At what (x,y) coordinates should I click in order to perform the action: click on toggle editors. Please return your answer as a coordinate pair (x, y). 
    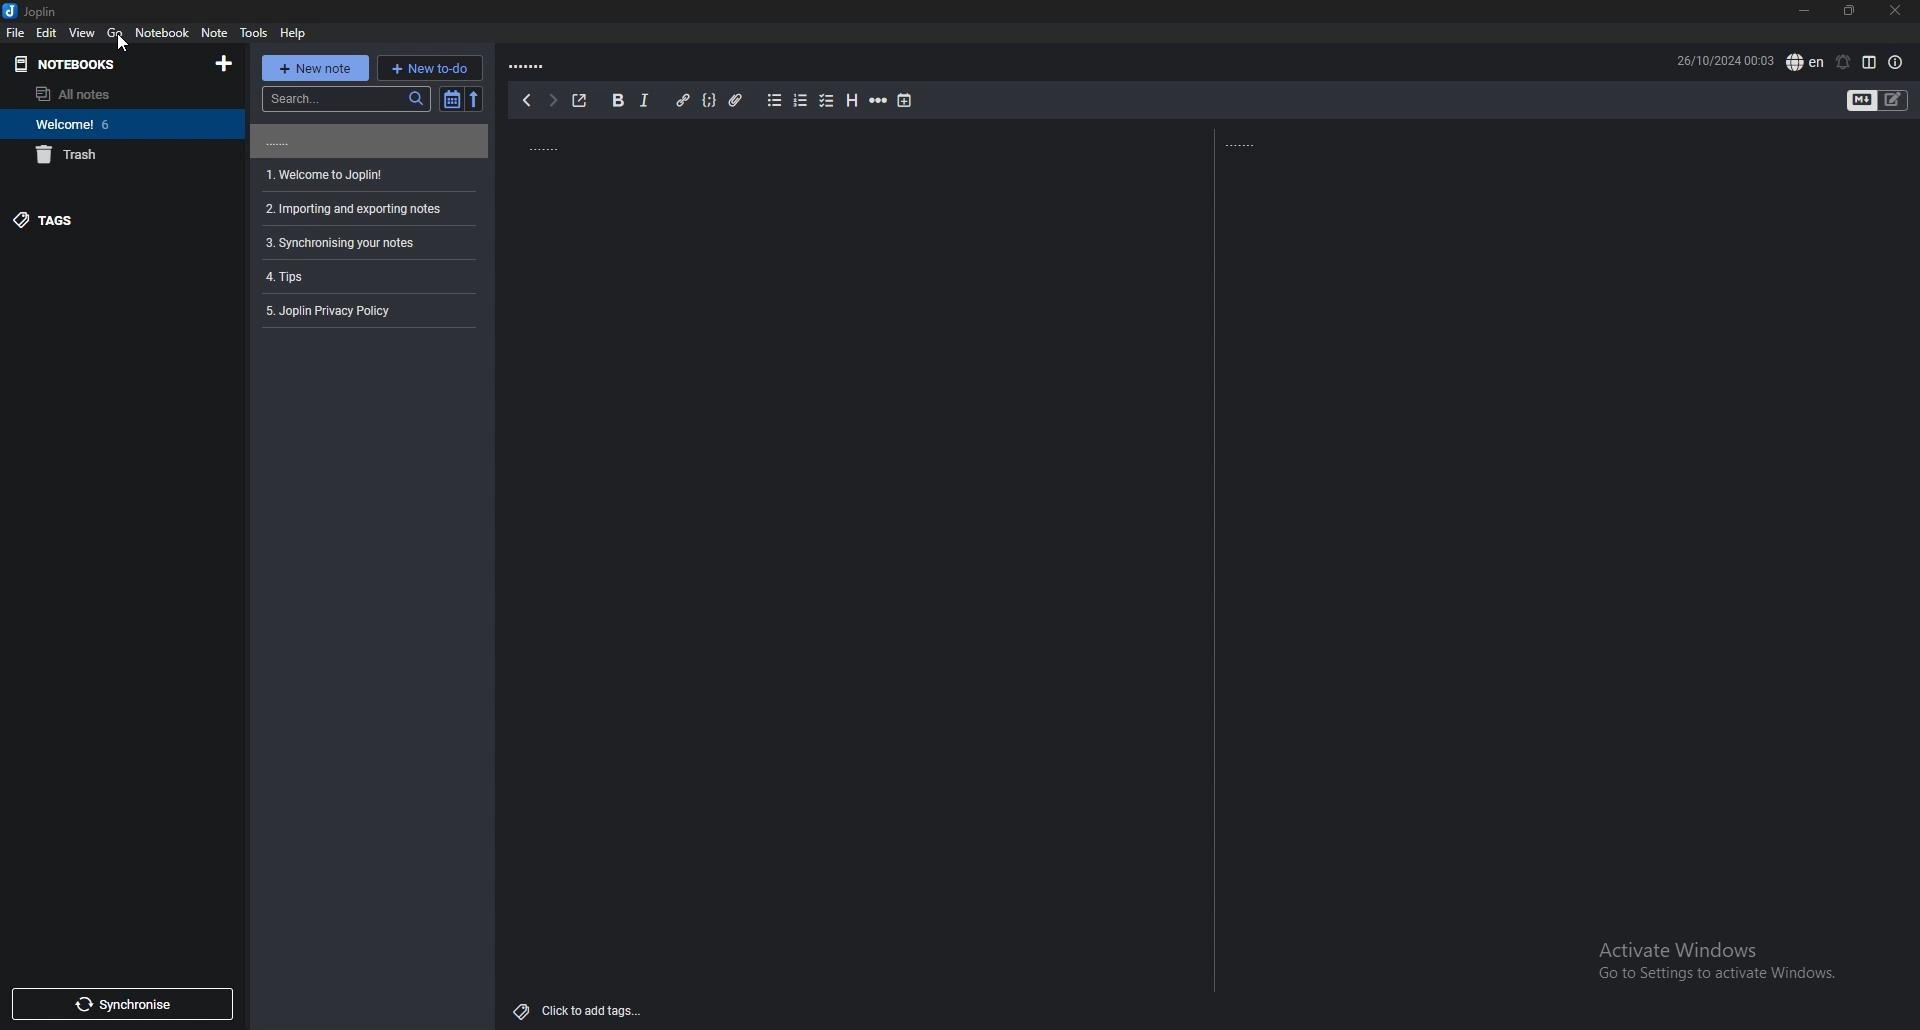
    Looking at the image, I should click on (1863, 101).